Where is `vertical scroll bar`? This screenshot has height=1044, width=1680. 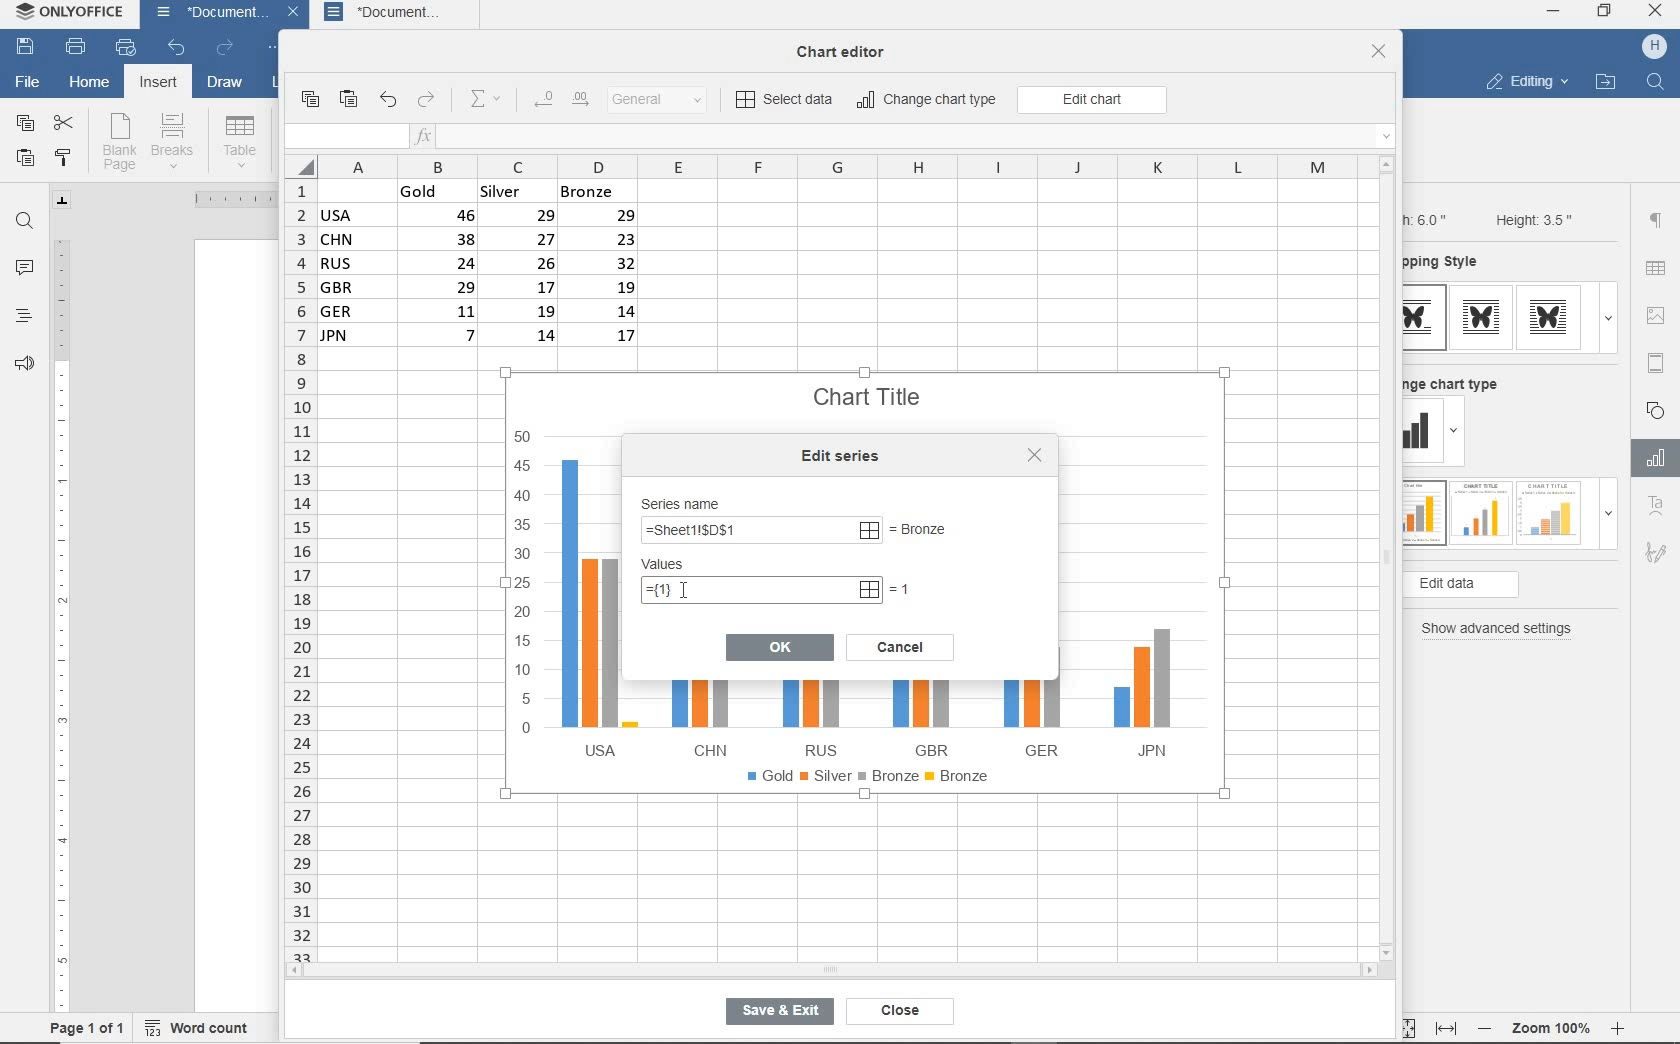 vertical scroll bar is located at coordinates (1393, 557).